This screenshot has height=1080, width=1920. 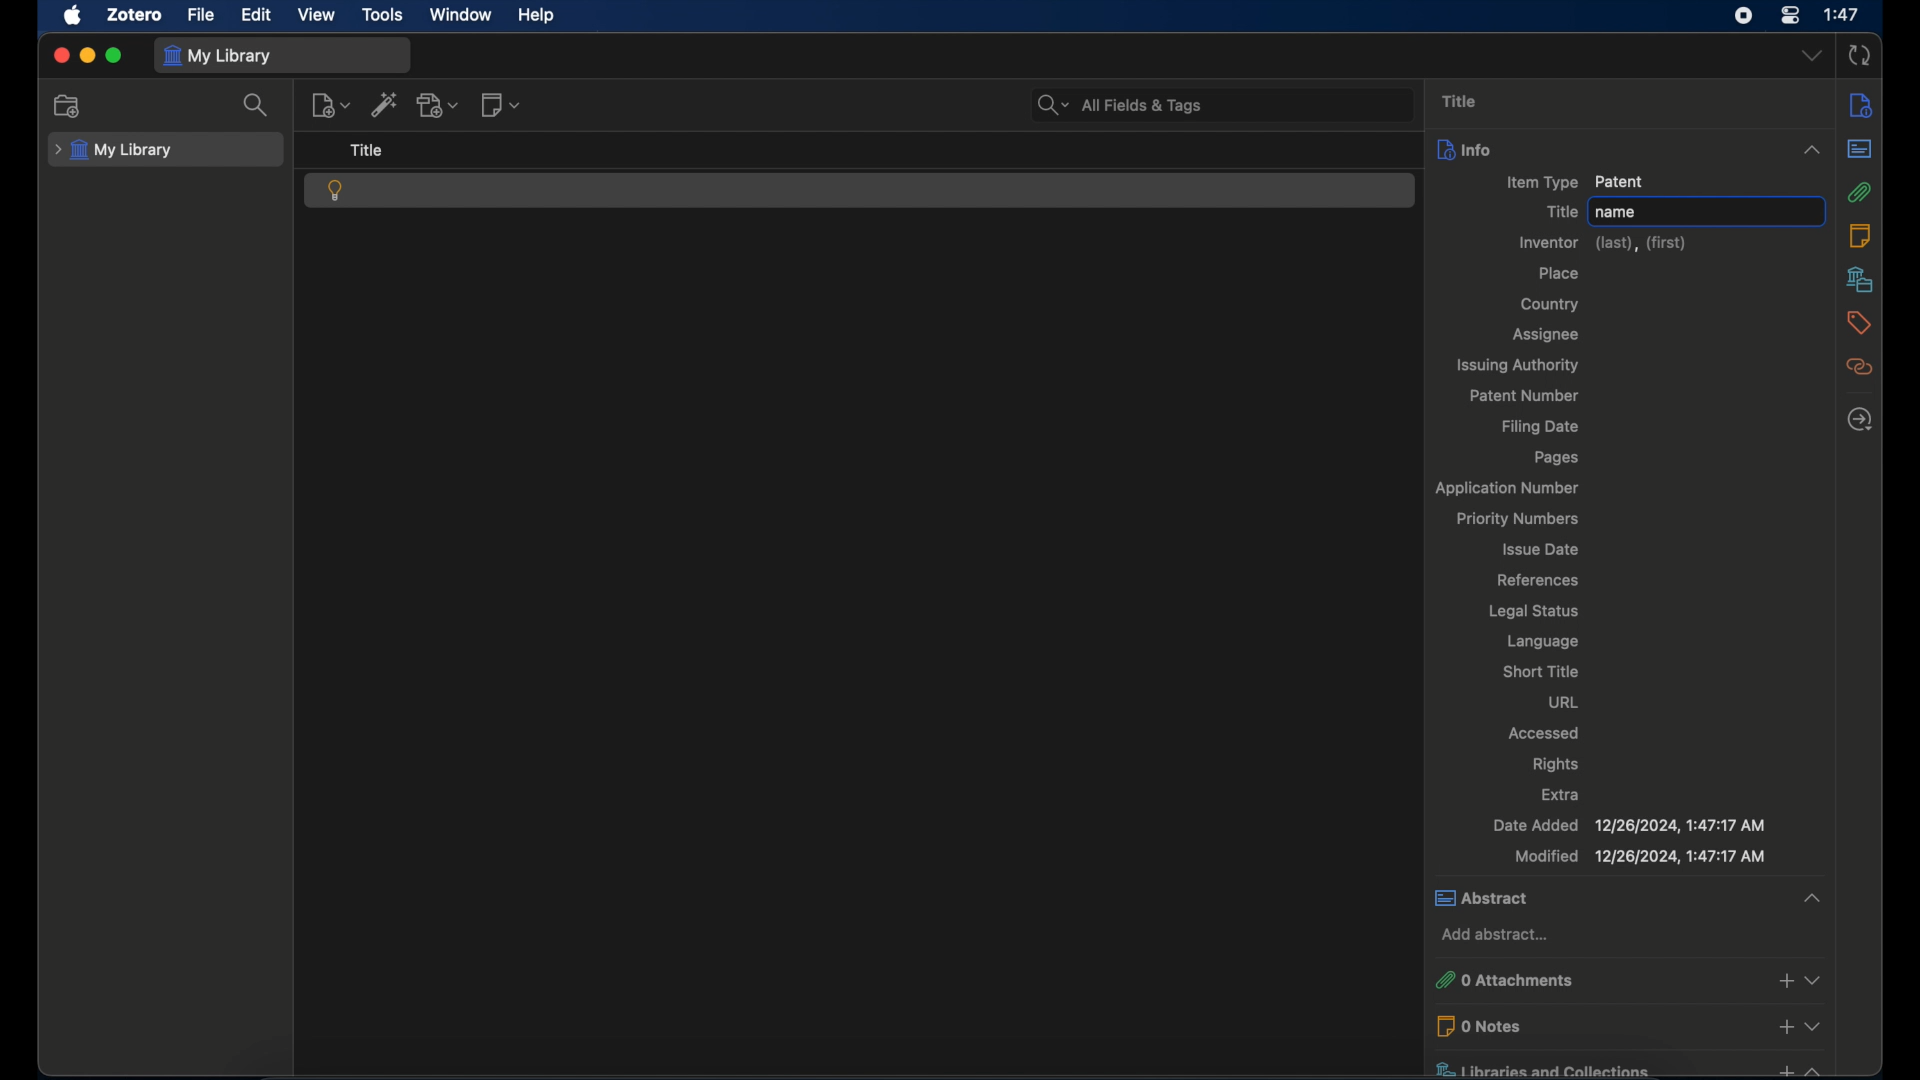 What do you see at coordinates (1860, 105) in the screenshot?
I see `info` at bounding box center [1860, 105].